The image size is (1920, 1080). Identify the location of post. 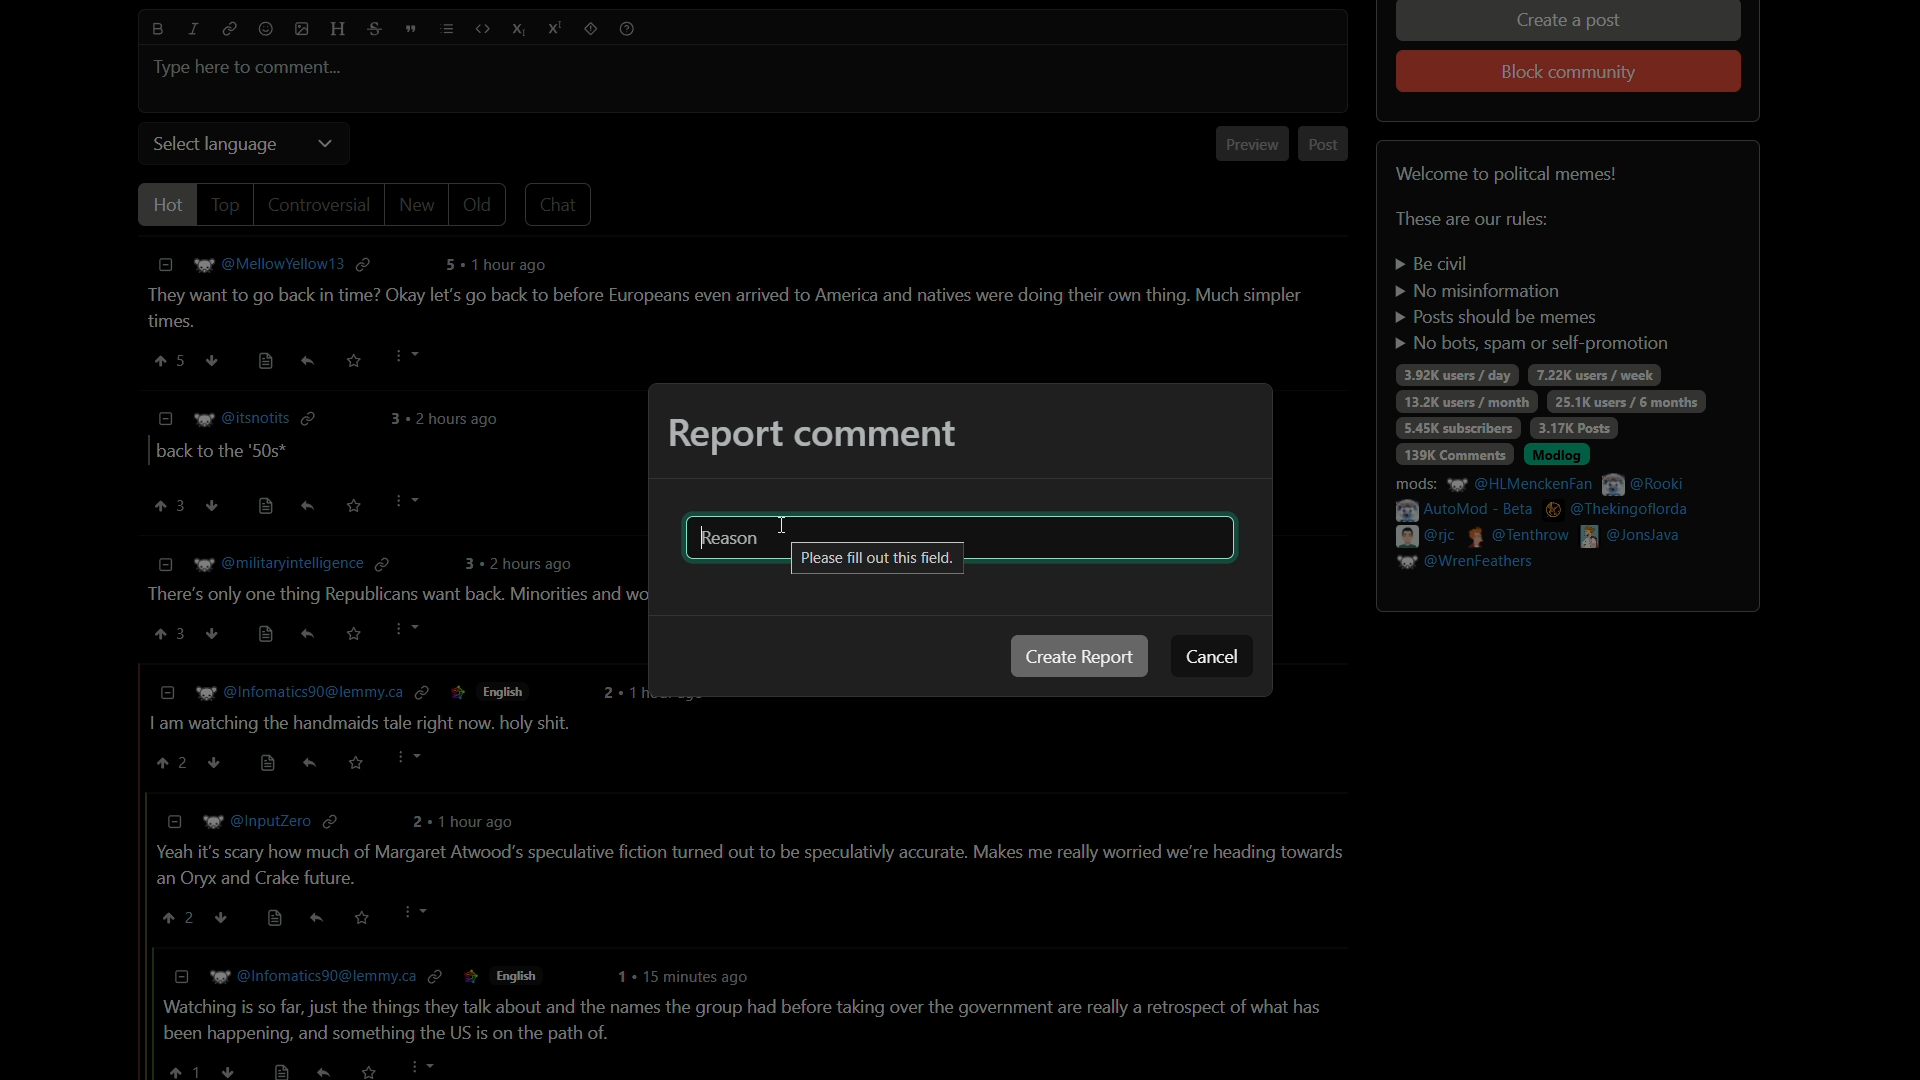
(1325, 145).